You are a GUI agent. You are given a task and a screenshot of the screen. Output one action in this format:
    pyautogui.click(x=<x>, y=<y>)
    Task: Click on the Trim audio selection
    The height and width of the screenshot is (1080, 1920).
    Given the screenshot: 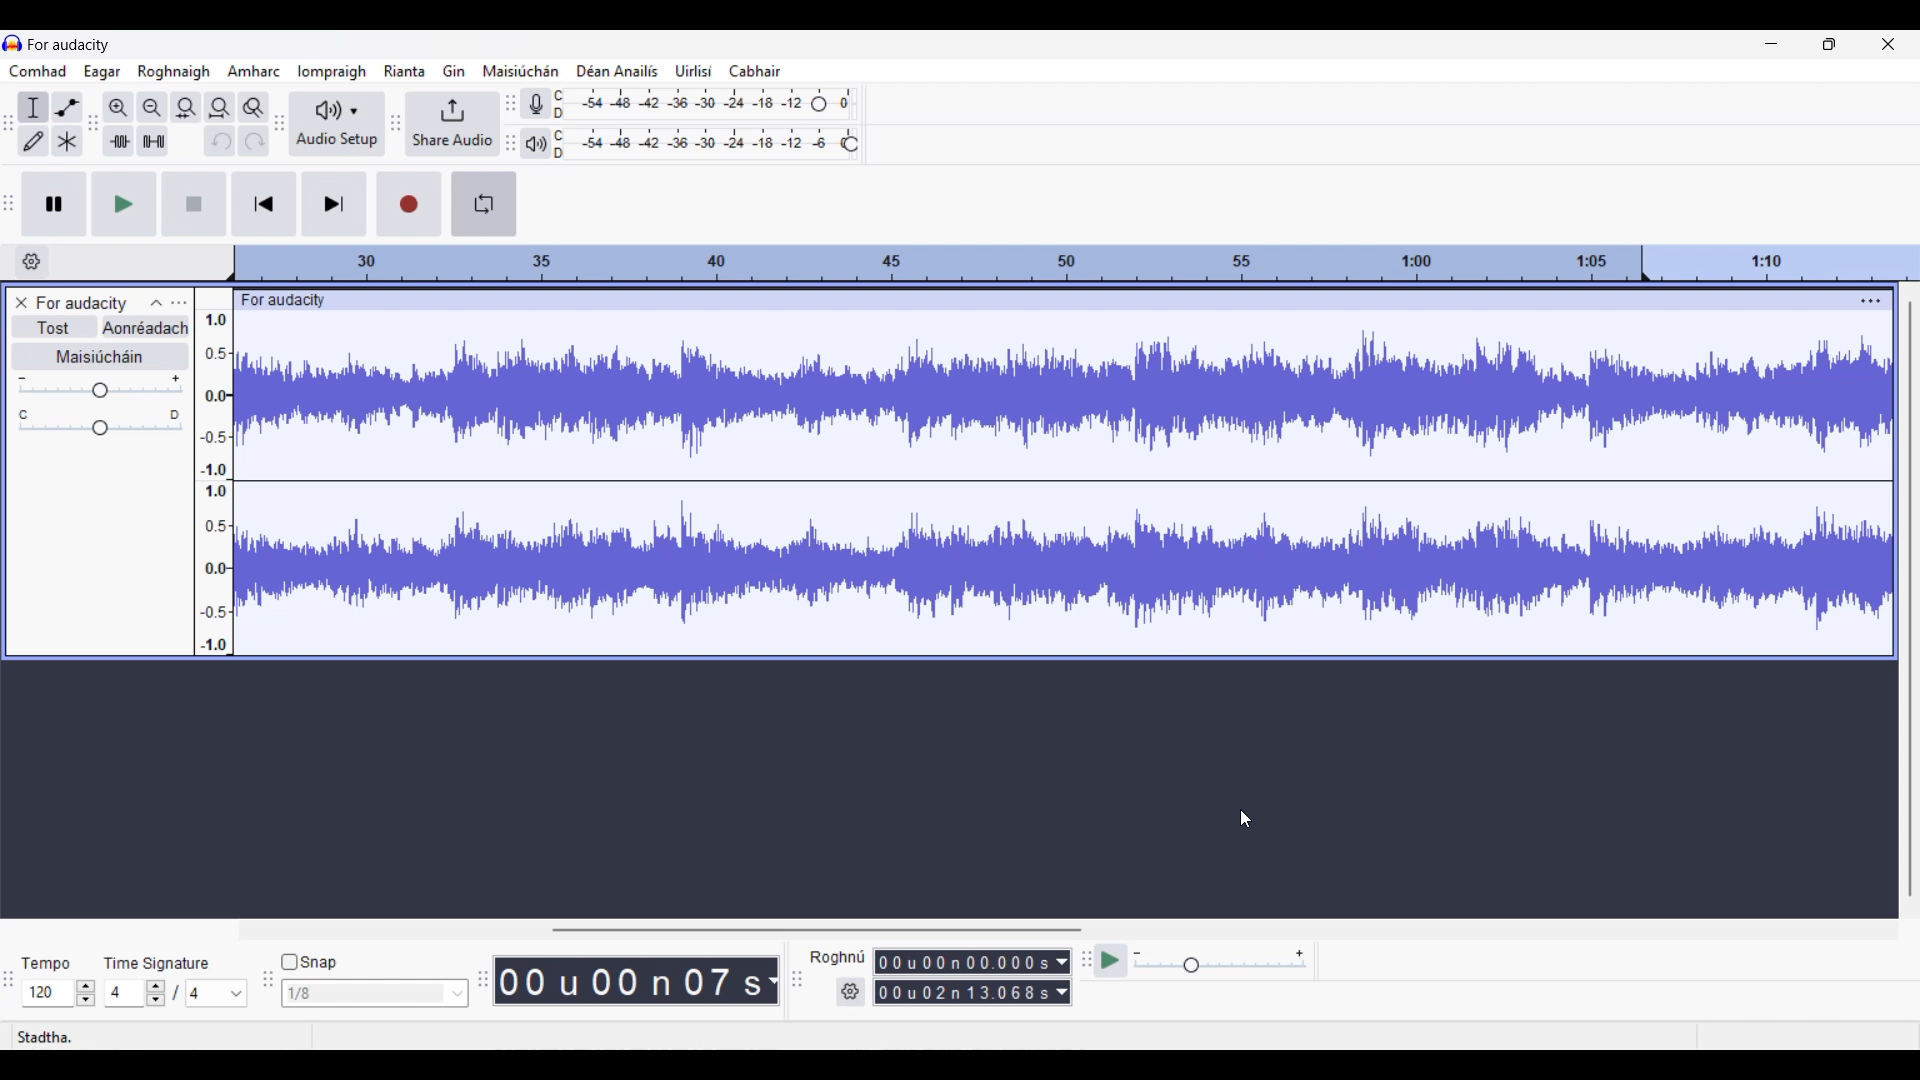 What is the action you would take?
    pyautogui.click(x=118, y=141)
    